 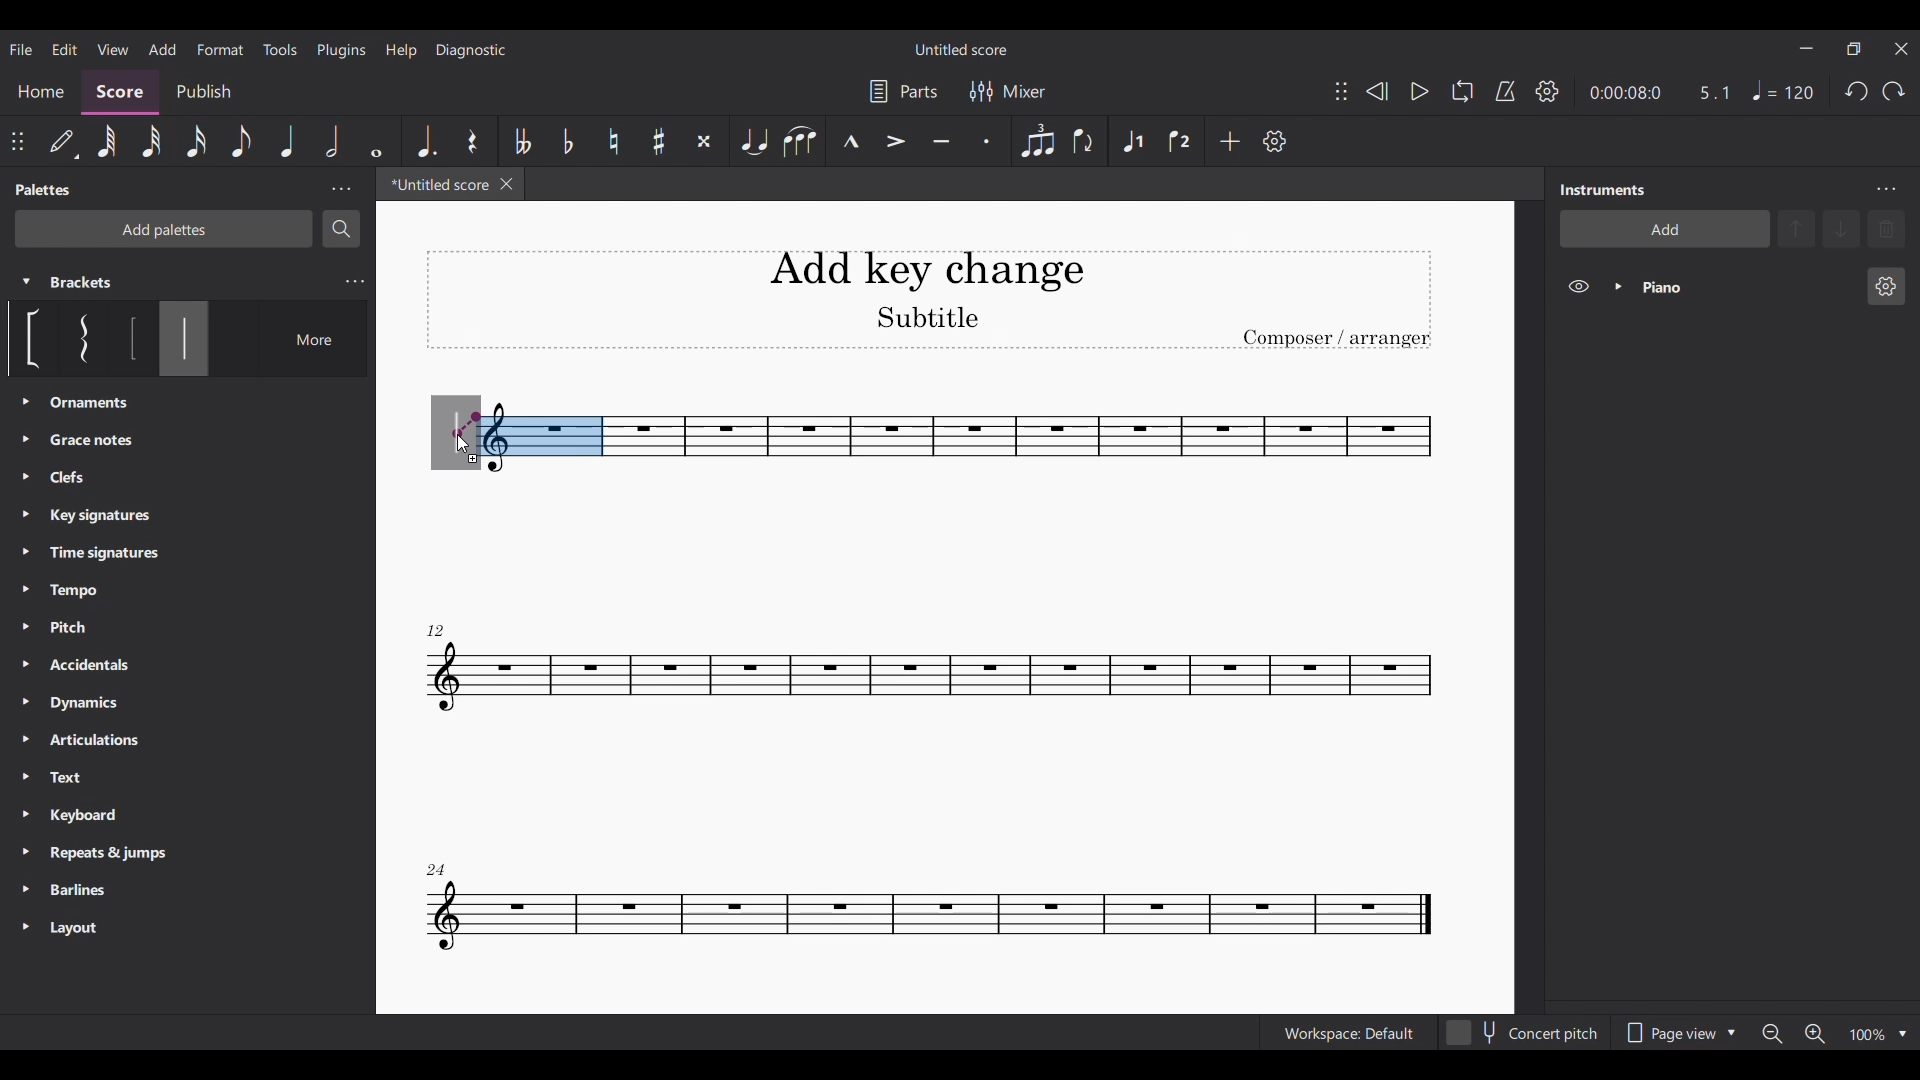 What do you see at coordinates (1462, 90) in the screenshot?
I see `Loop playback` at bounding box center [1462, 90].